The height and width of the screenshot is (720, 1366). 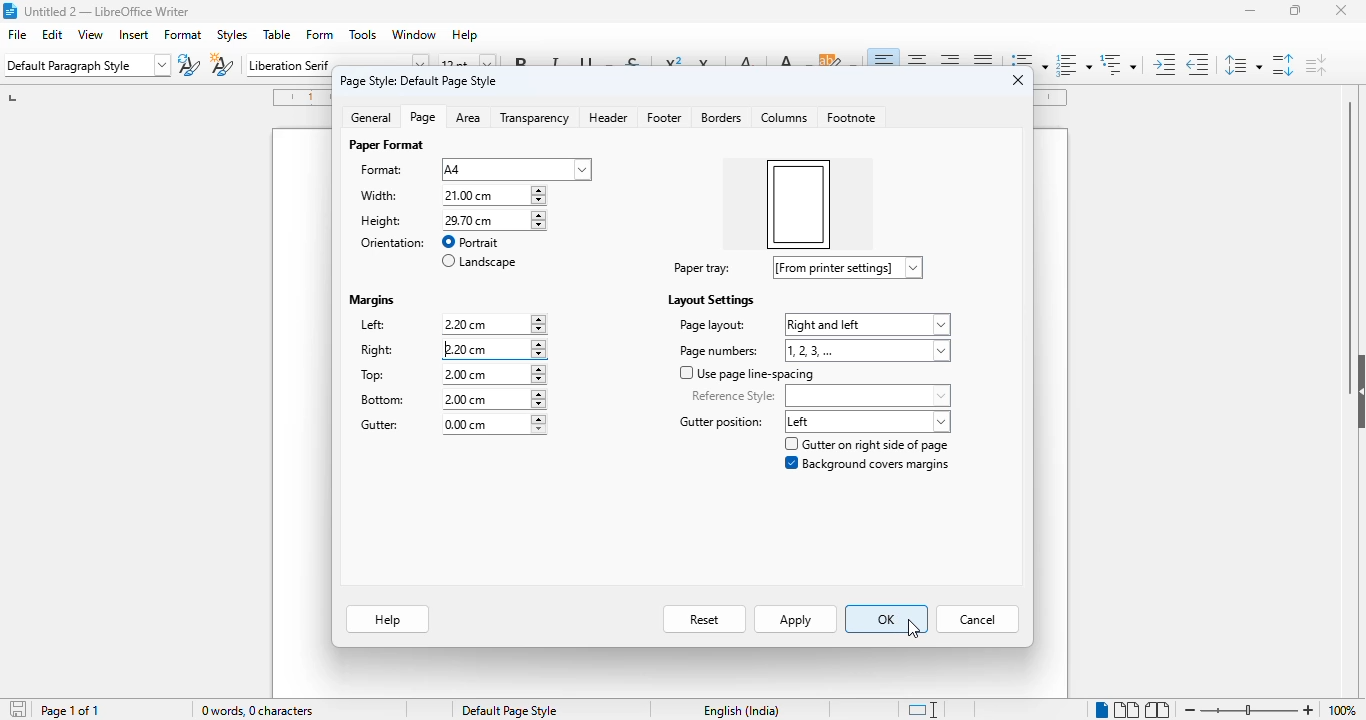 I want to click on top: , so click(x=372, y=375).